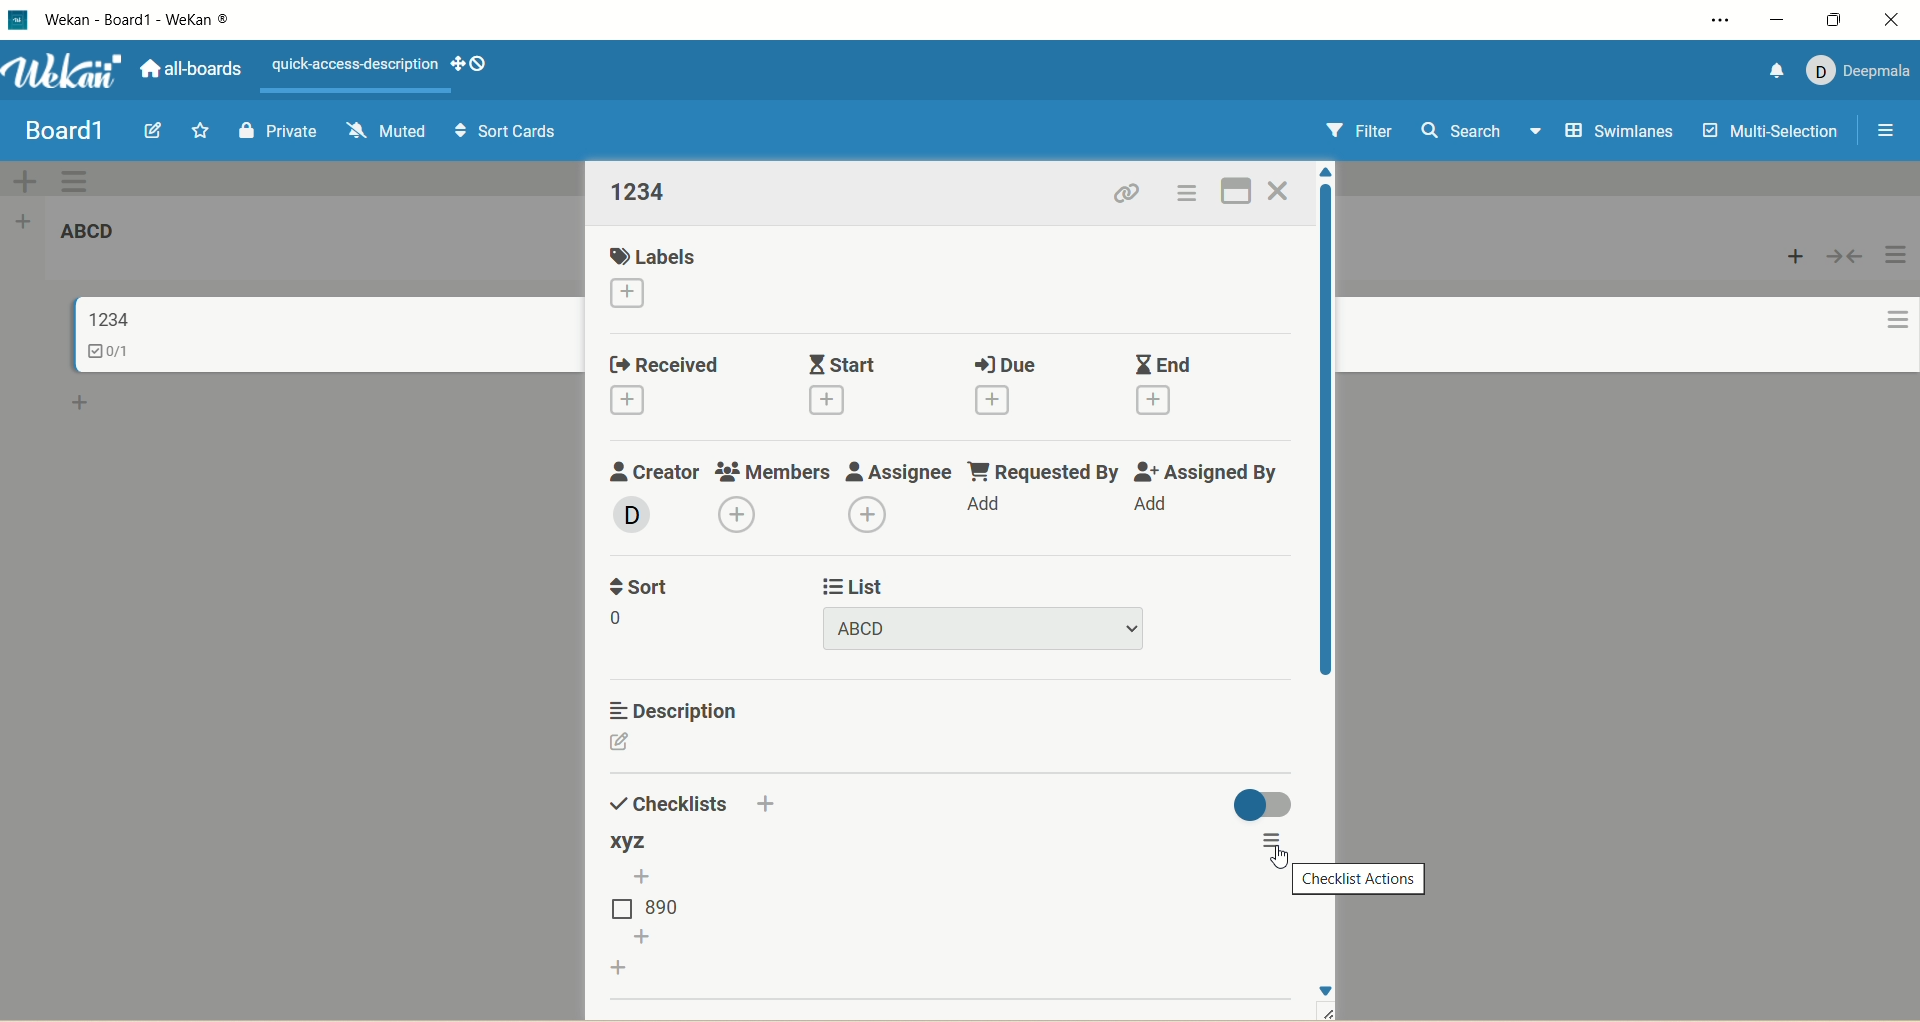 The image size is (1920, 1022). Describe the element at coordinates (643, 875) in the screenshot. I see `add checklist` at that location.